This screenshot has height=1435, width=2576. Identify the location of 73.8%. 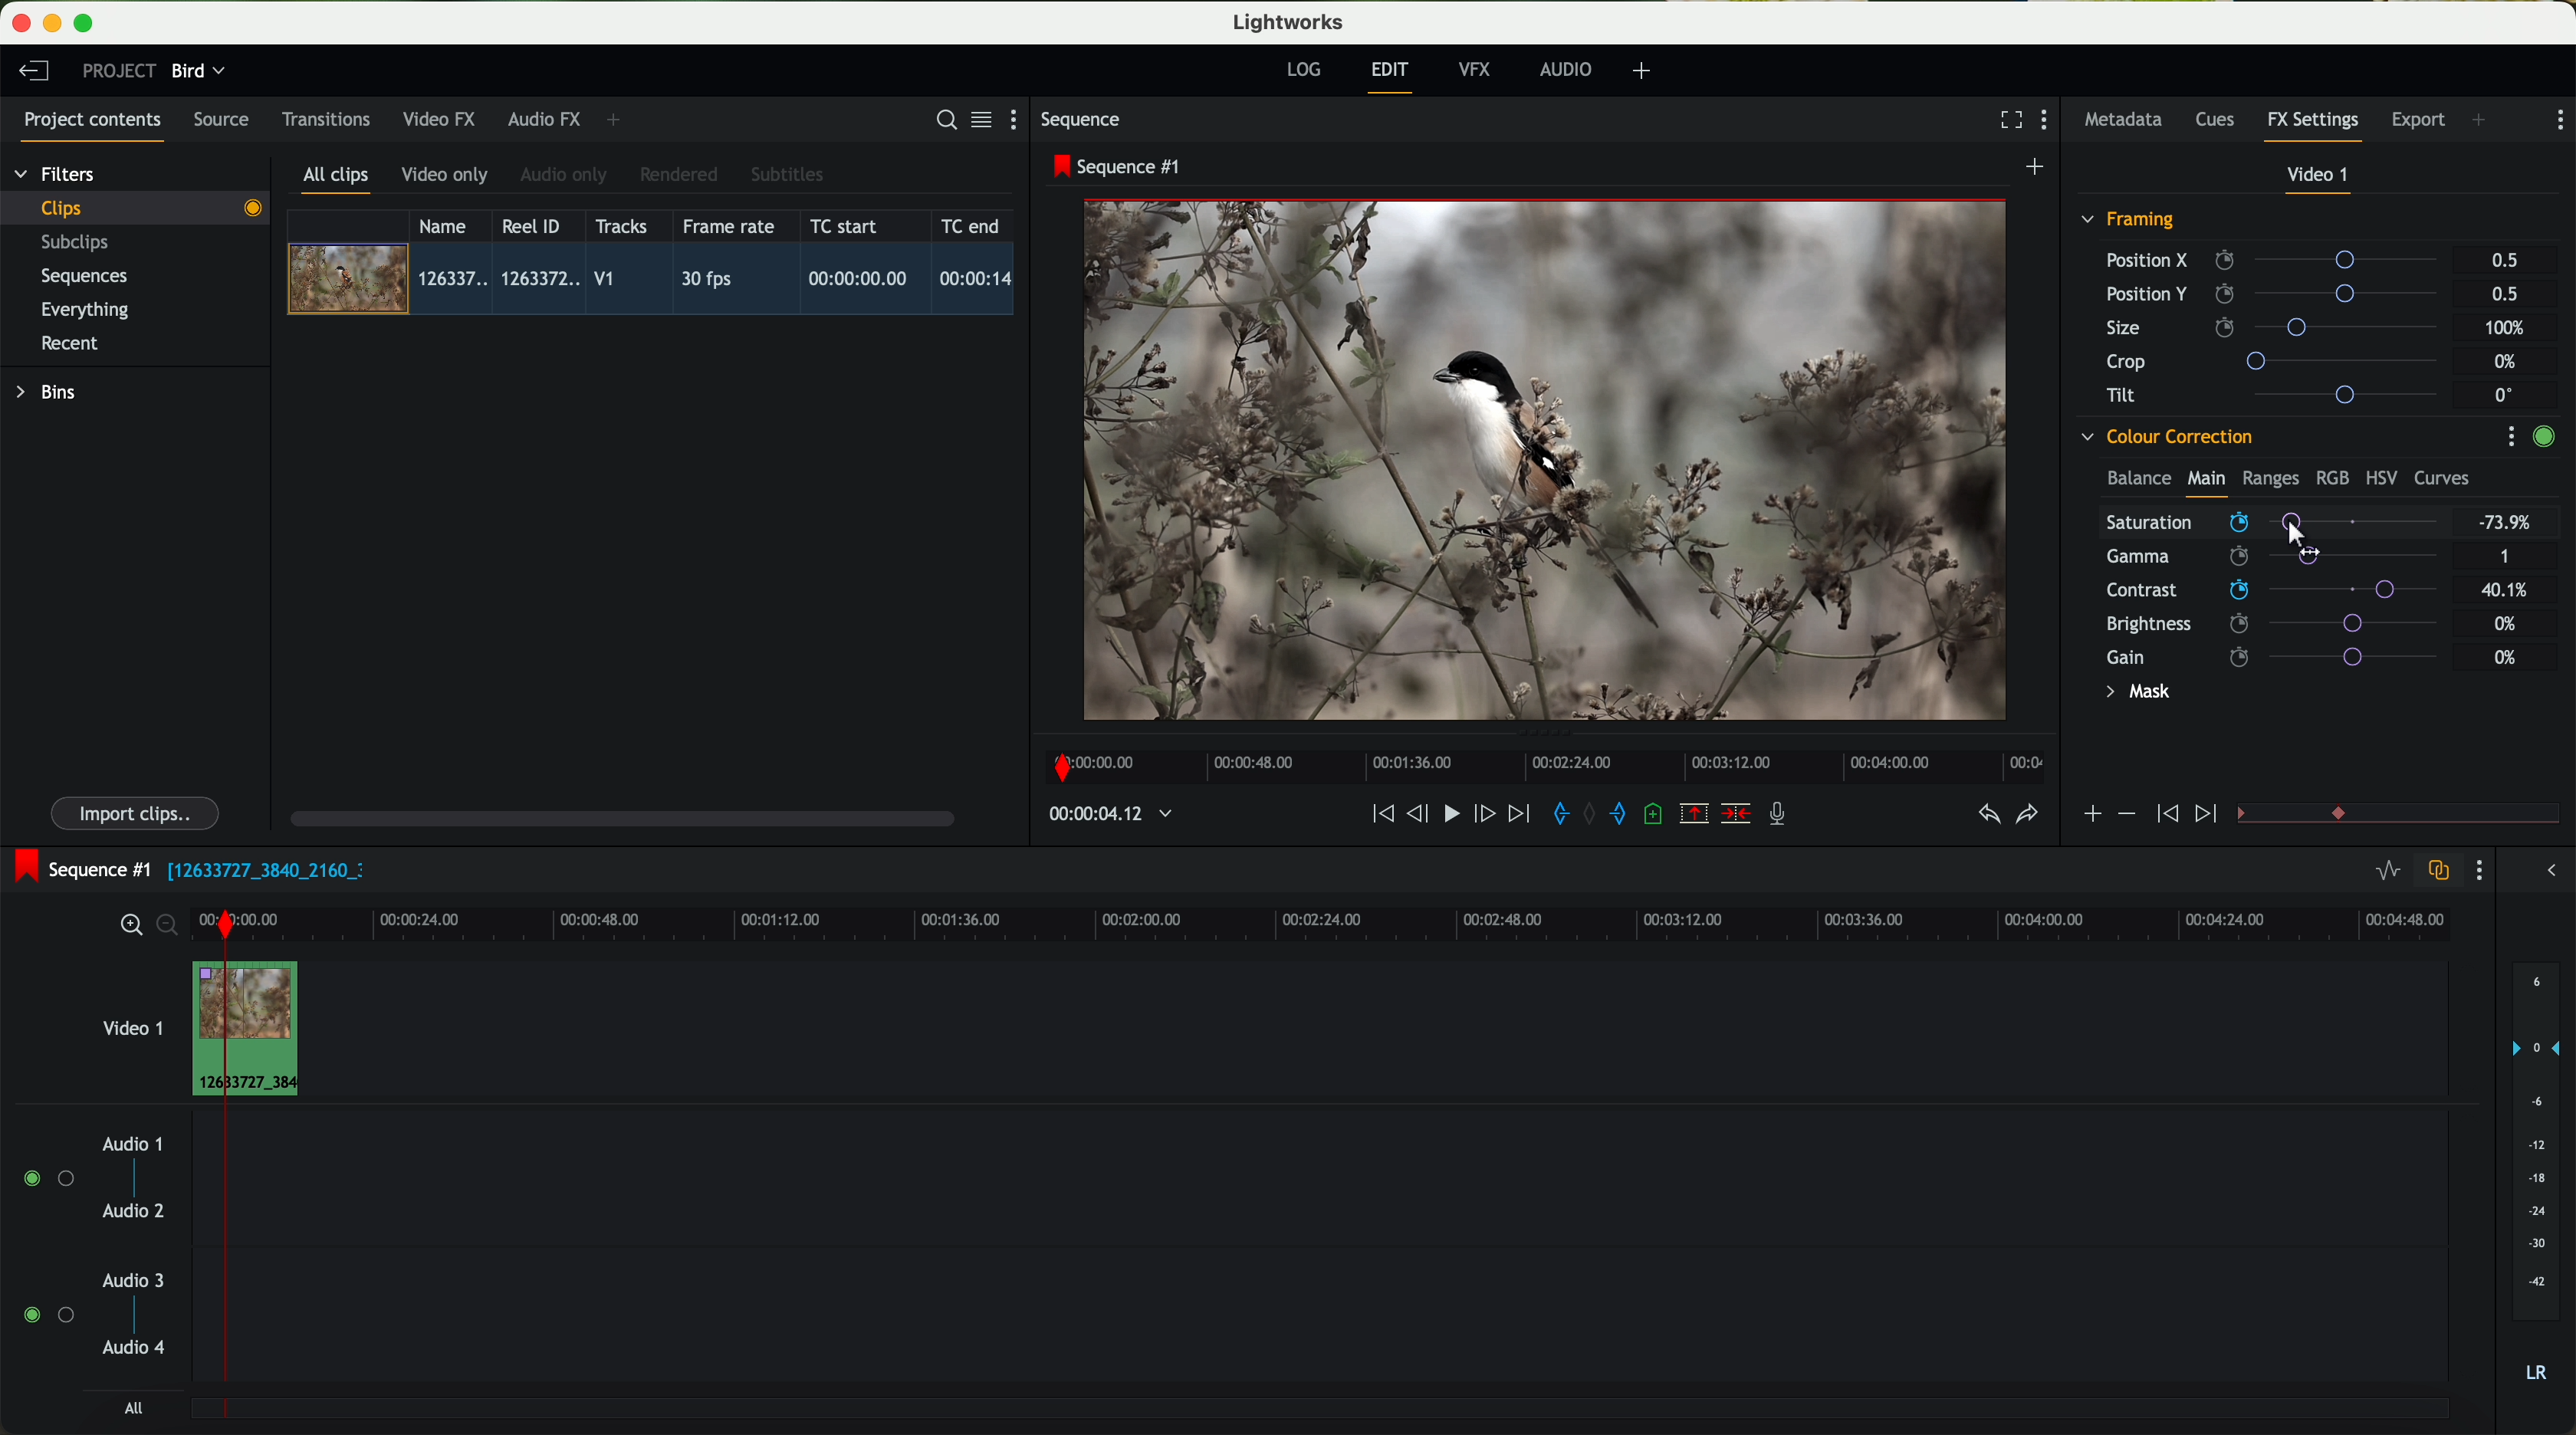
(2506, 523).